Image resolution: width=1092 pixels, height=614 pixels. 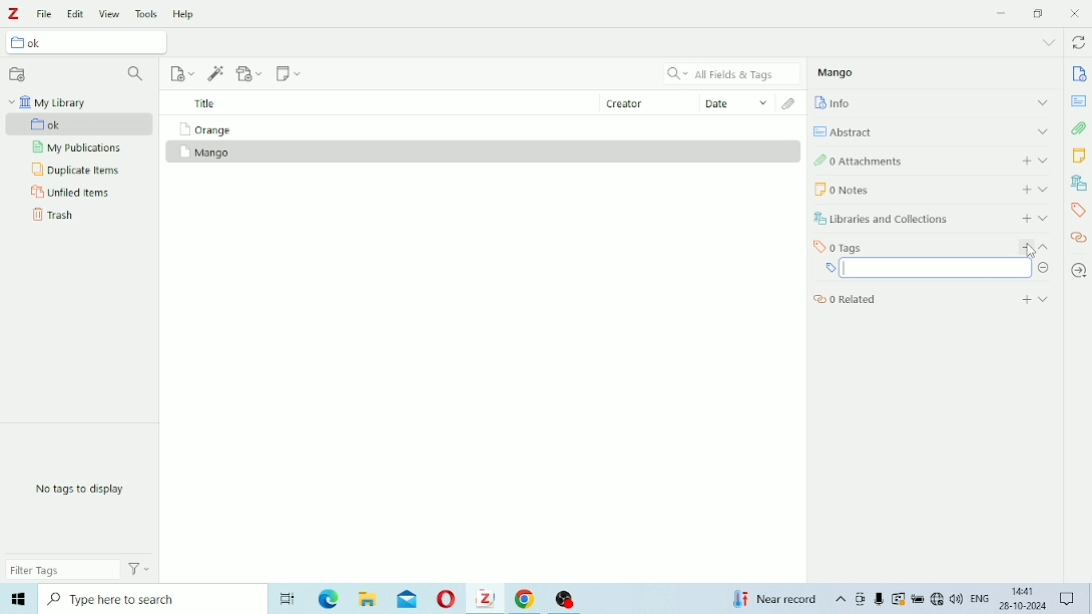 What do you see at coordinates (328, 600) in the screenshot?
I see `Microsoft Edge` at bounding box center [328, 600].